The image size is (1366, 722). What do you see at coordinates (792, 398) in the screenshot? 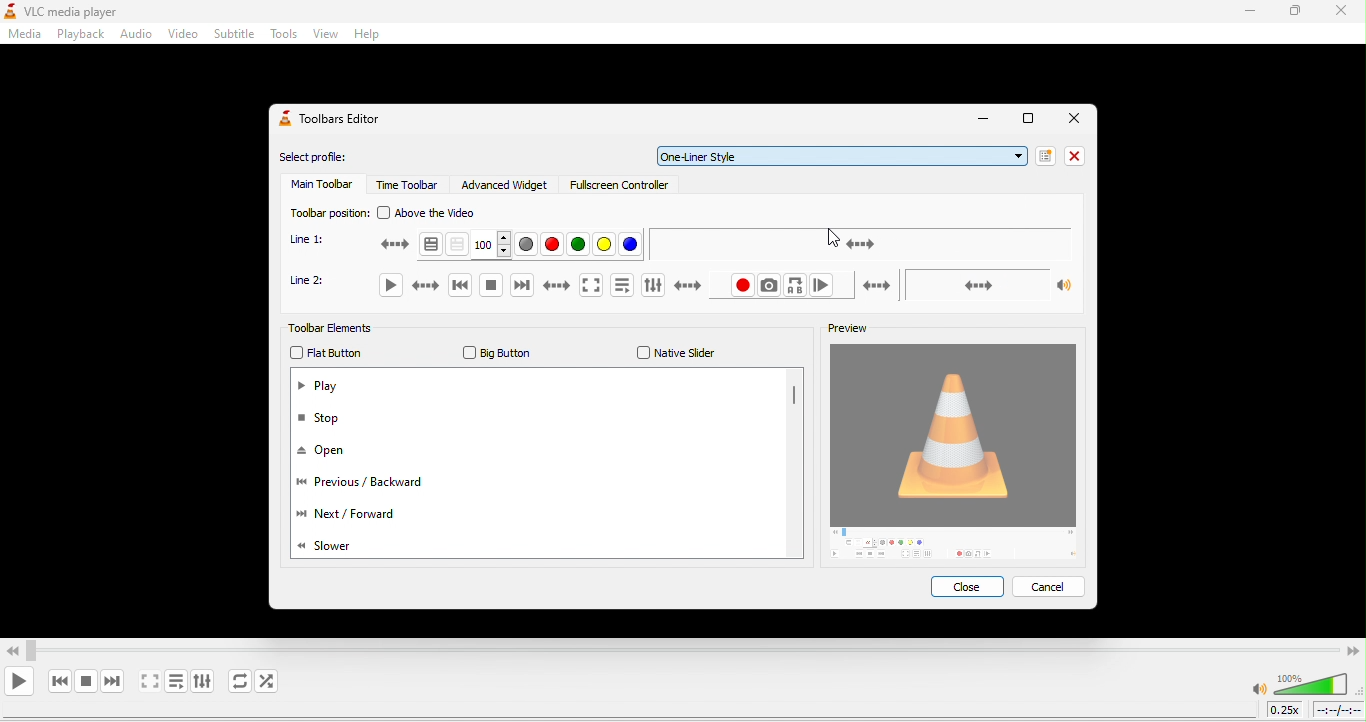
I see `vertical scroll bar` at bounding box center [792, 398].